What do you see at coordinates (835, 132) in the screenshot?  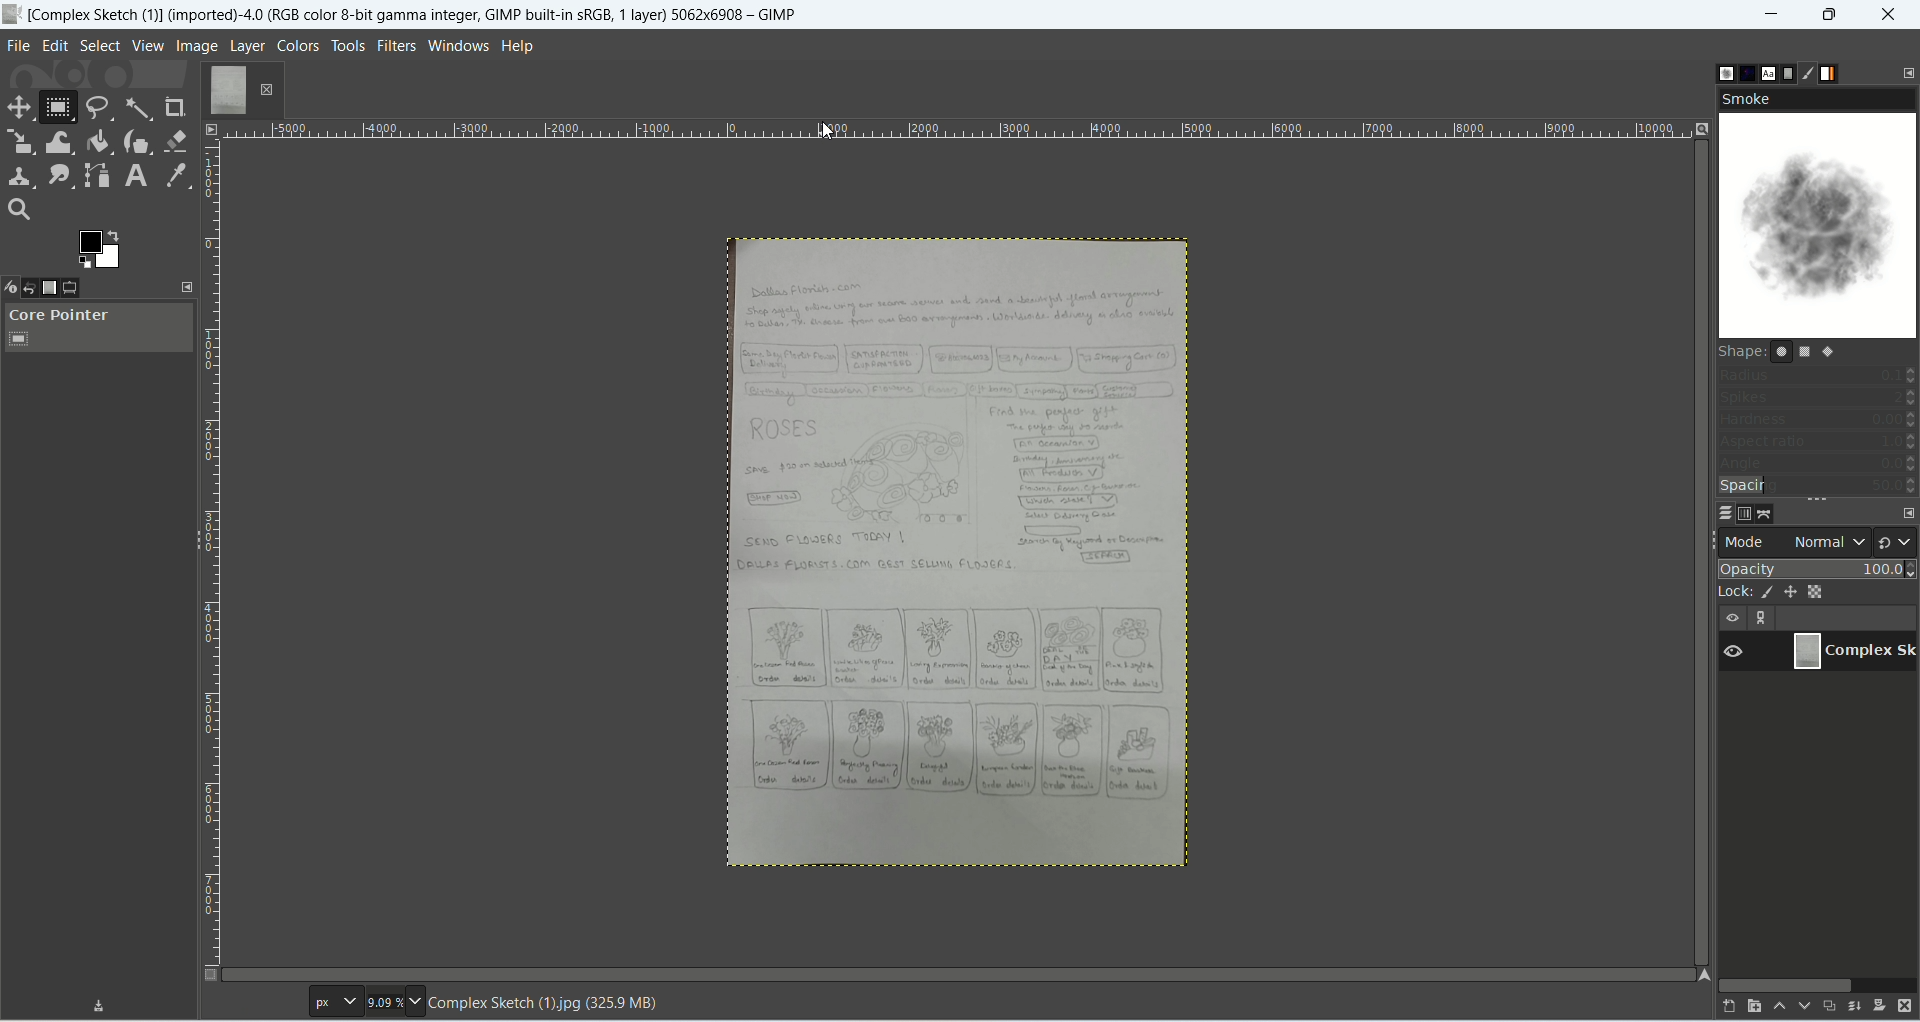 I see `Cursor` at bounding box center [835, 132].